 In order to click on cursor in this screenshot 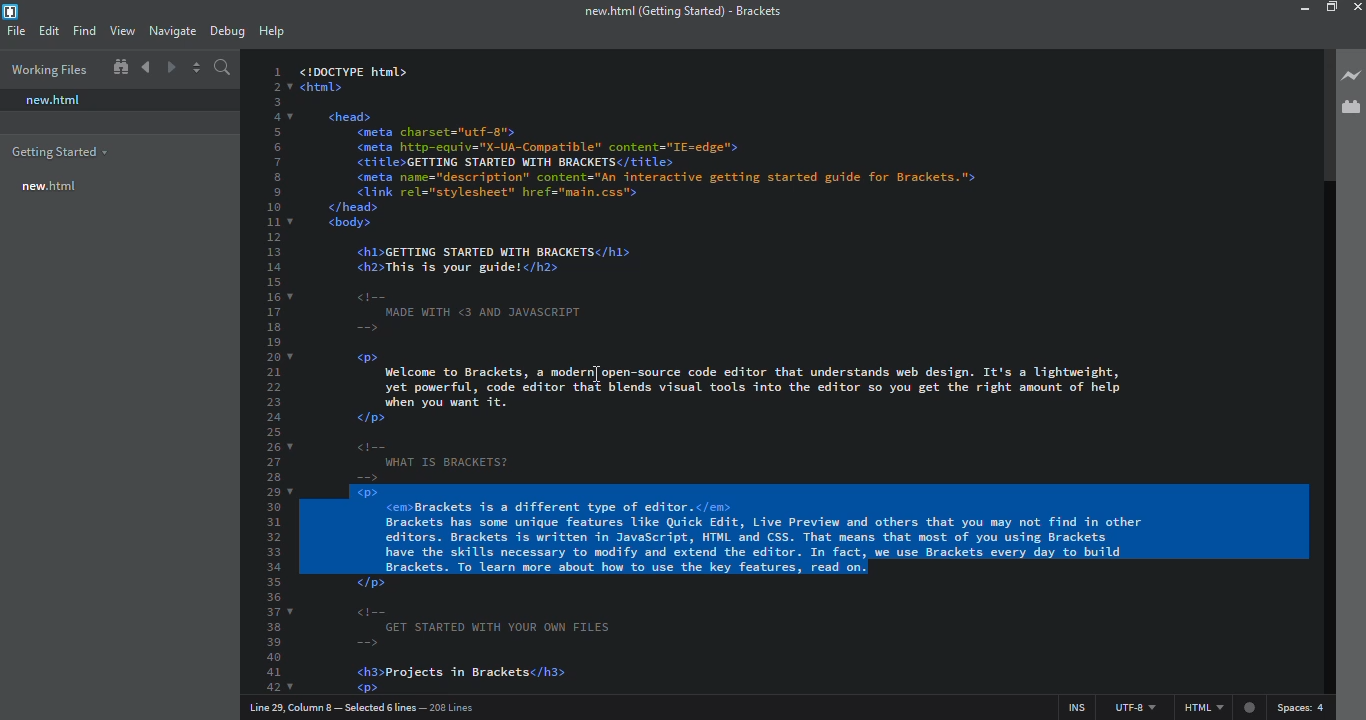, I will do `click(596, 375)`.